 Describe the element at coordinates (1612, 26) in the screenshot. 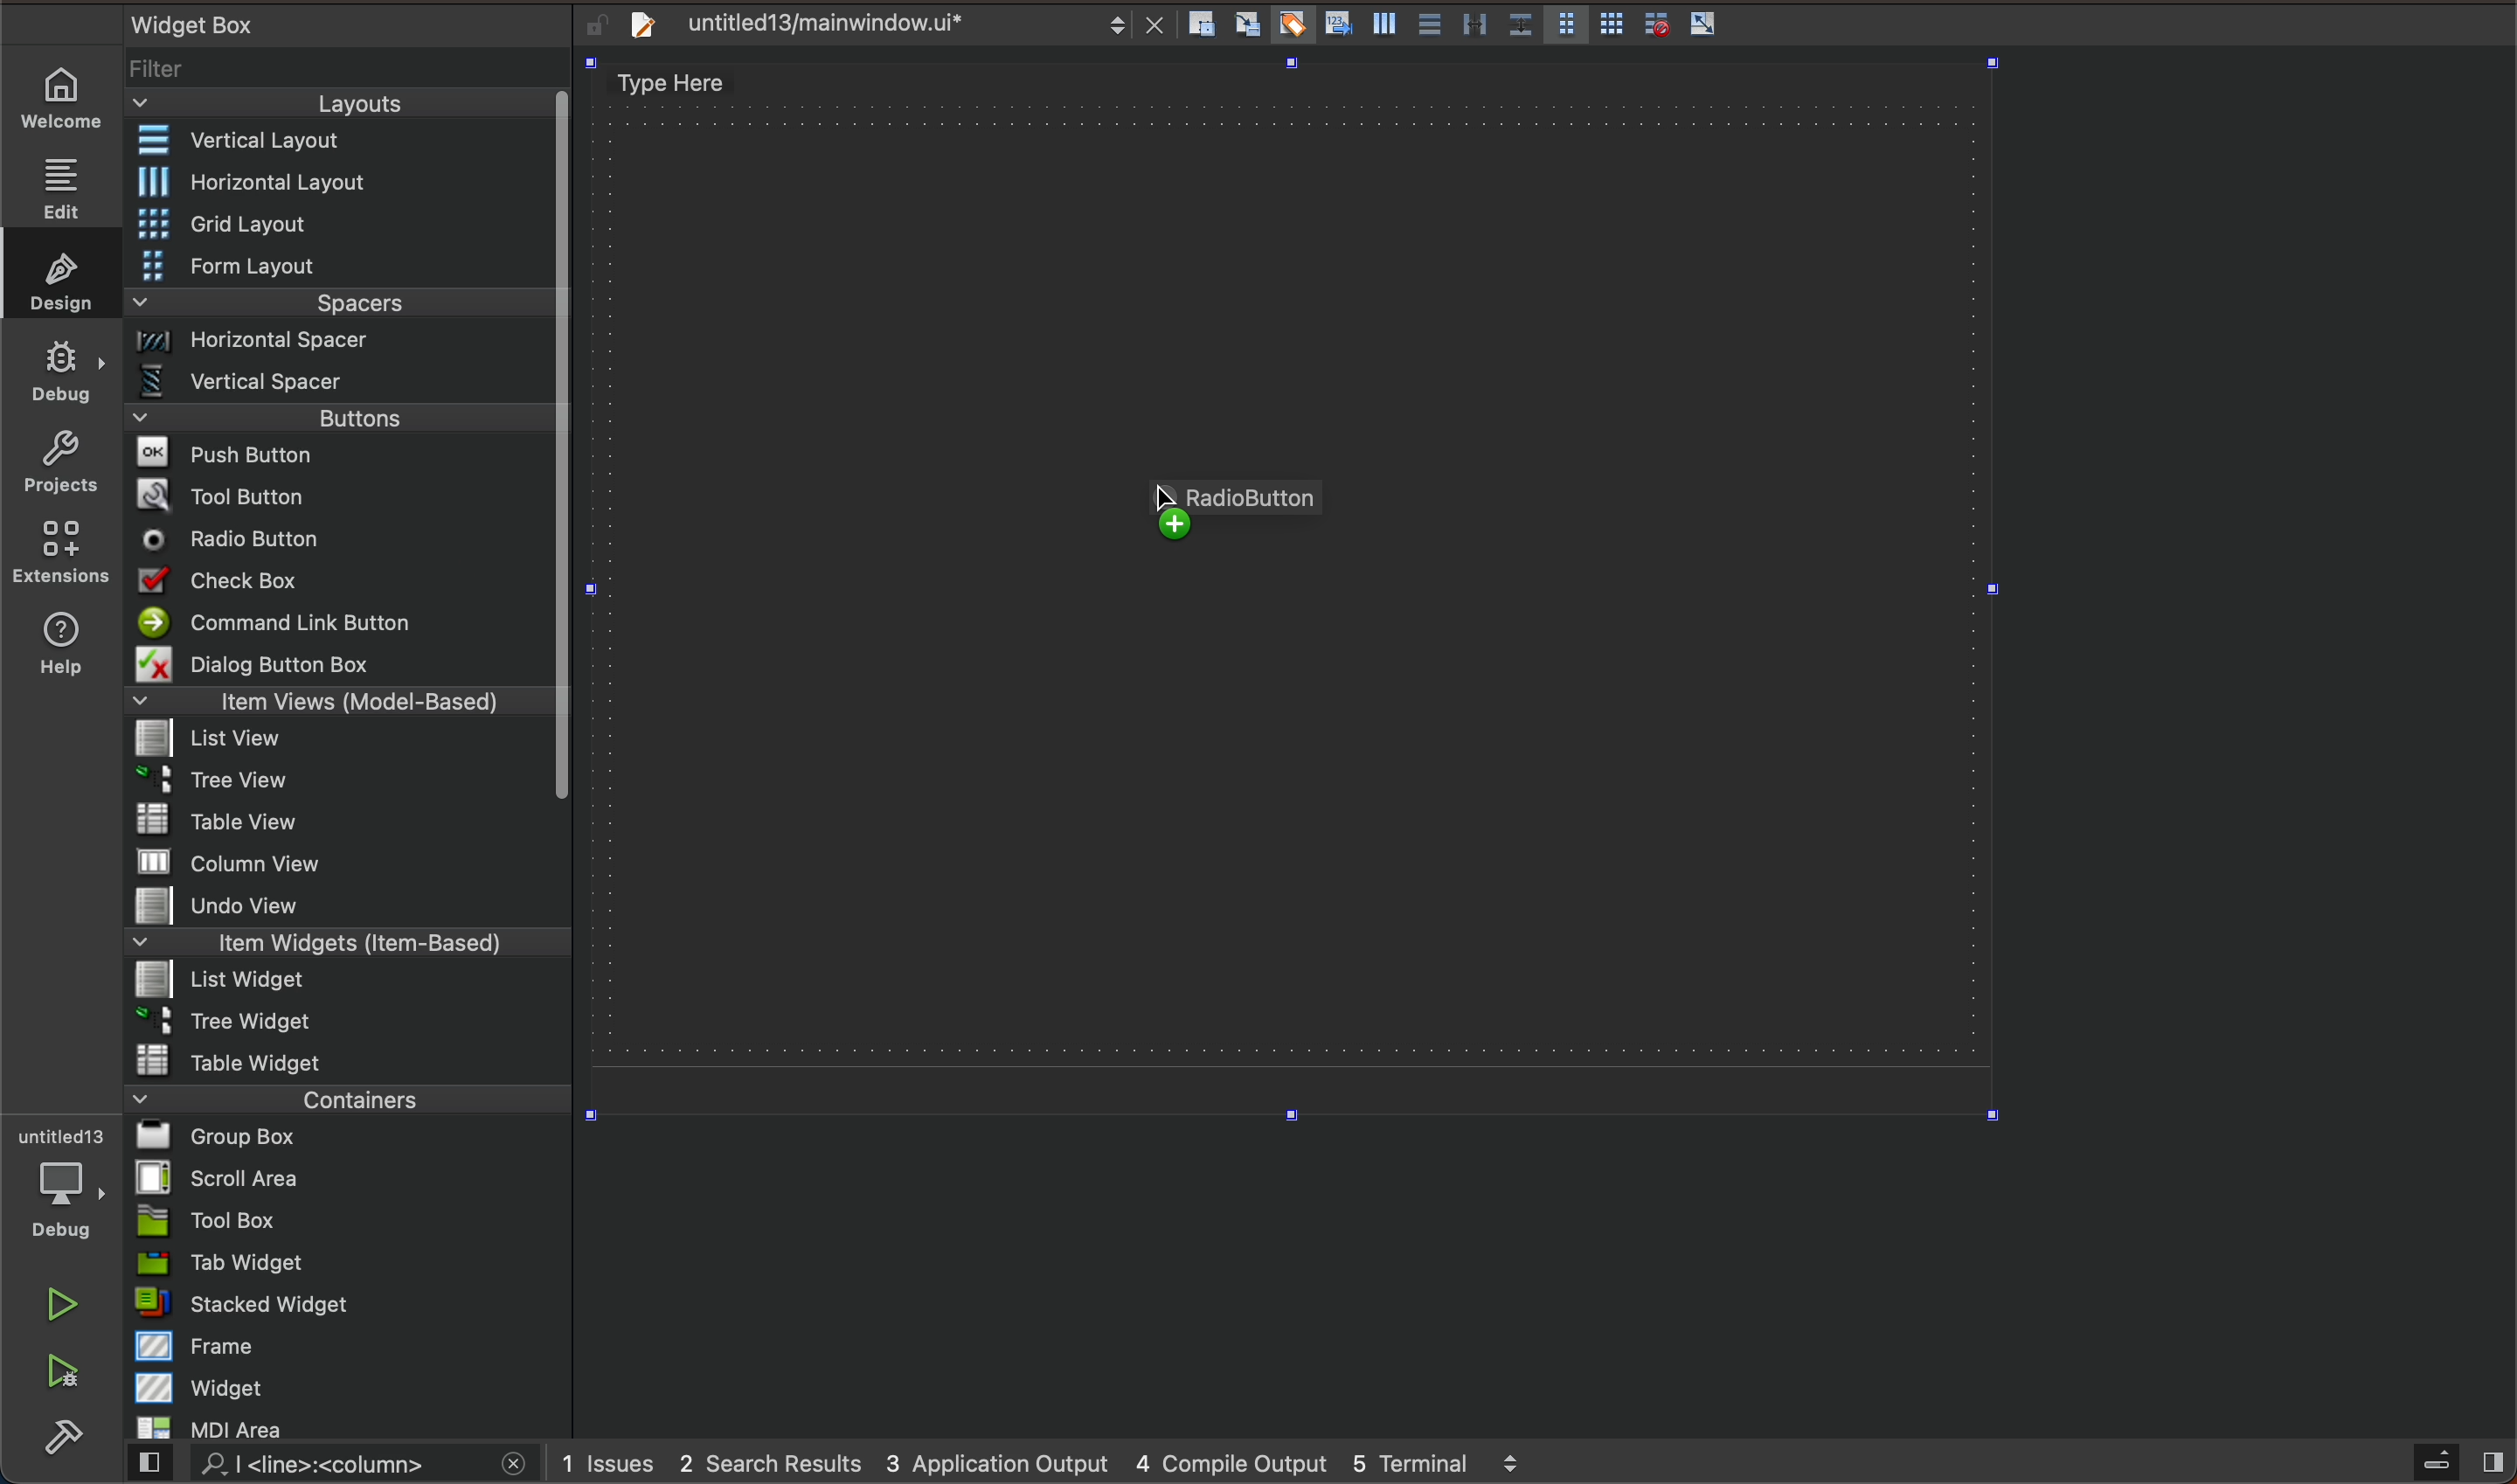

I see `` at that location.